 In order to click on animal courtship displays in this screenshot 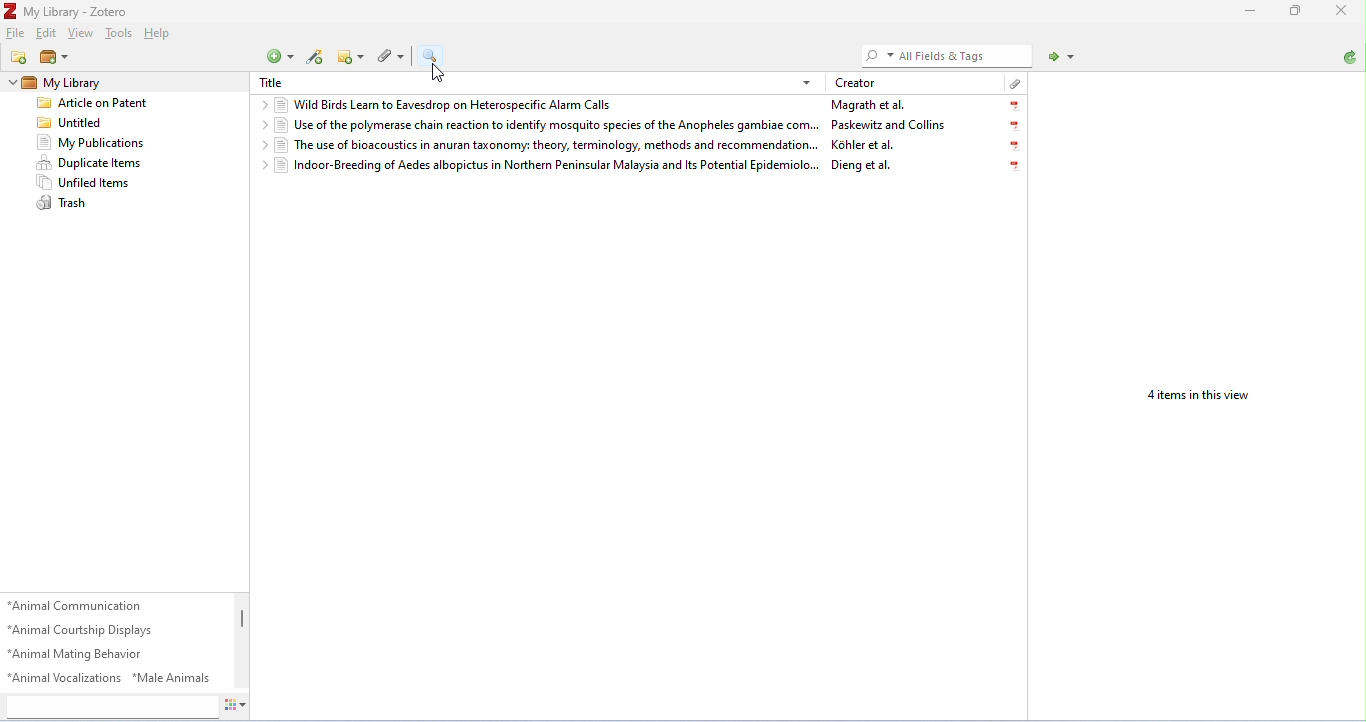, I will do `click(83, 631)`.